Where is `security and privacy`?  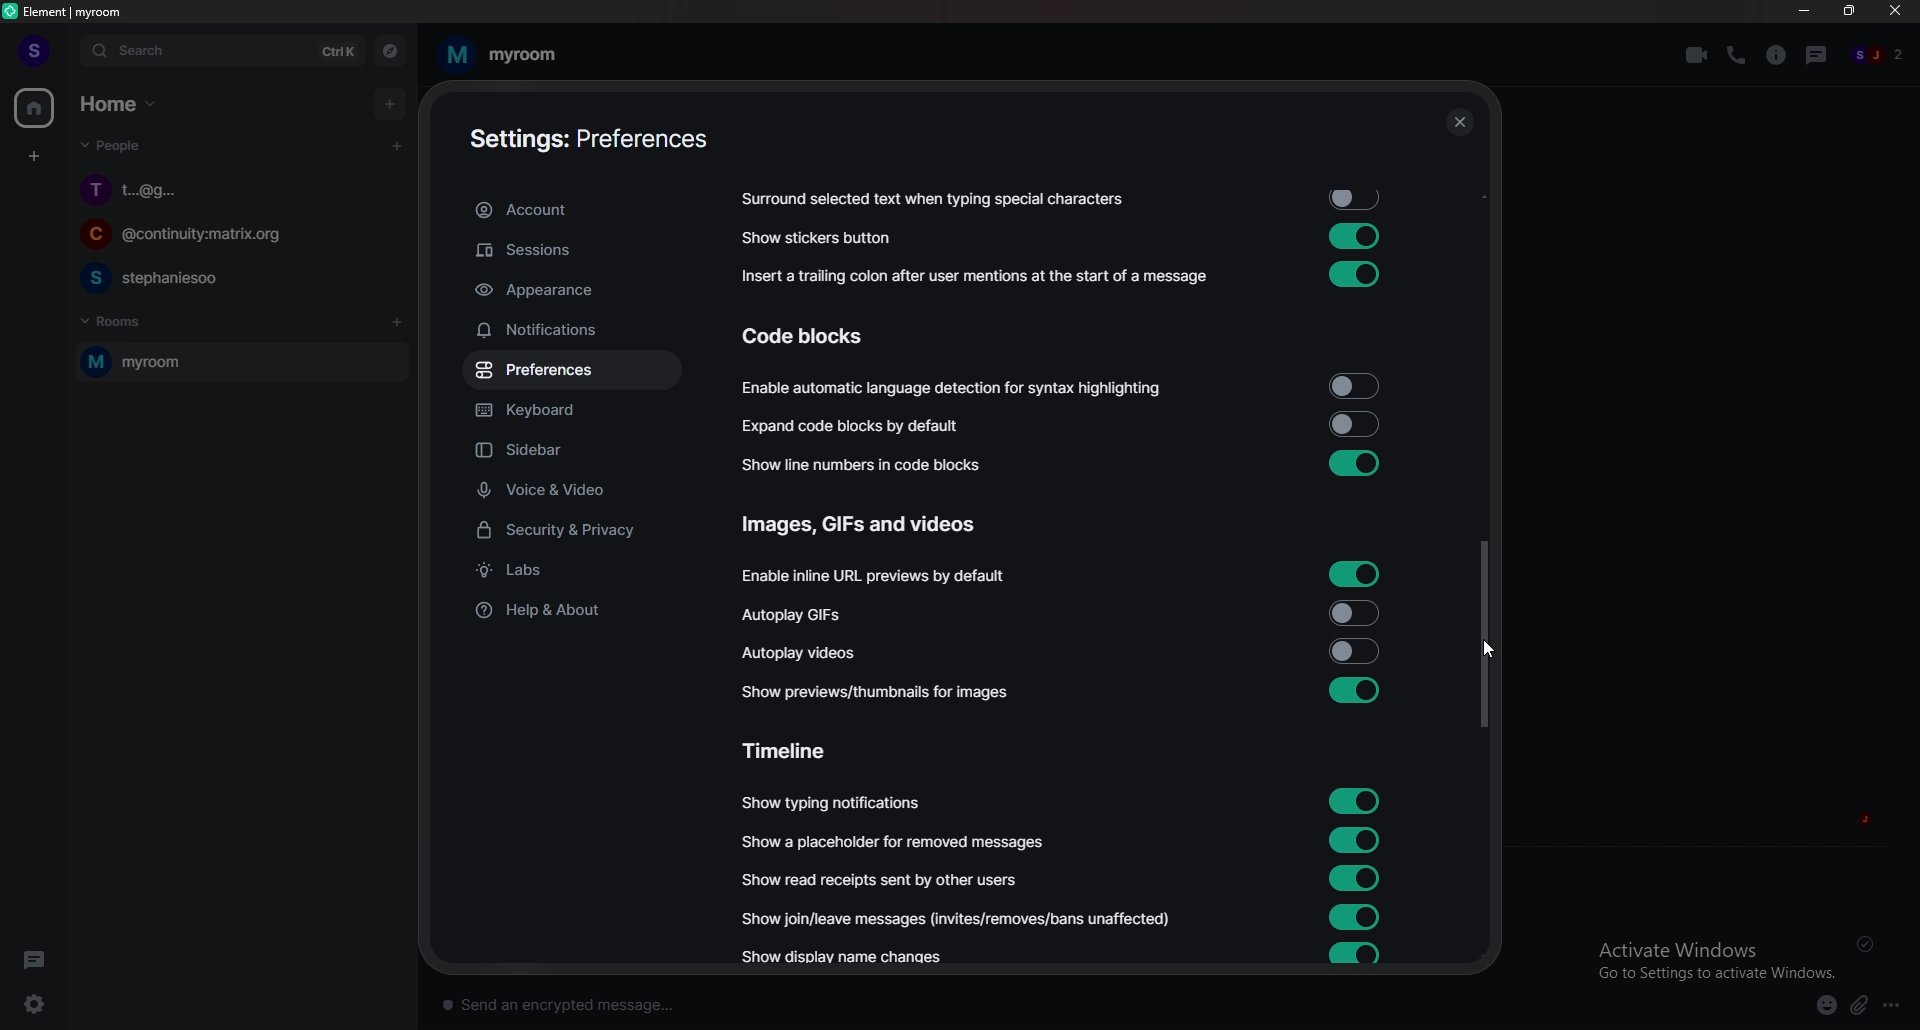 security and privacy is located at coordinates (573, 532).